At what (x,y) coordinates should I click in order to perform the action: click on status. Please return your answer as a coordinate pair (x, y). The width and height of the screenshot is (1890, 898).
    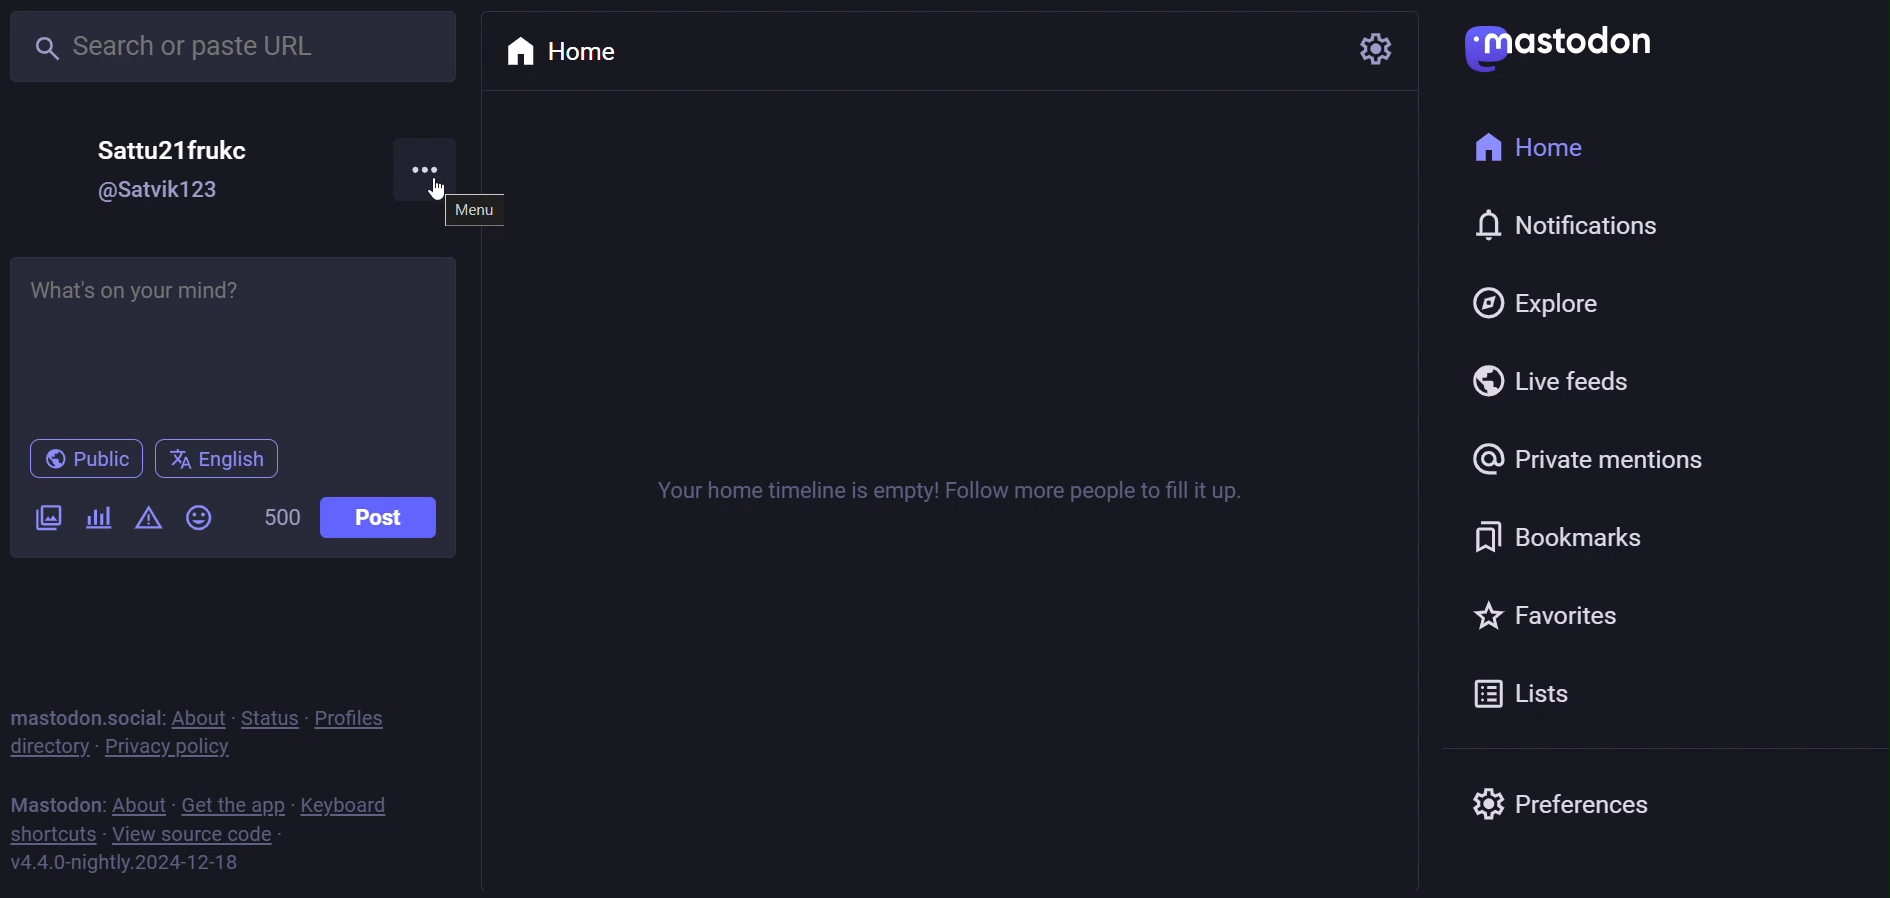
    Looking at the image, I should click on (274, 707).